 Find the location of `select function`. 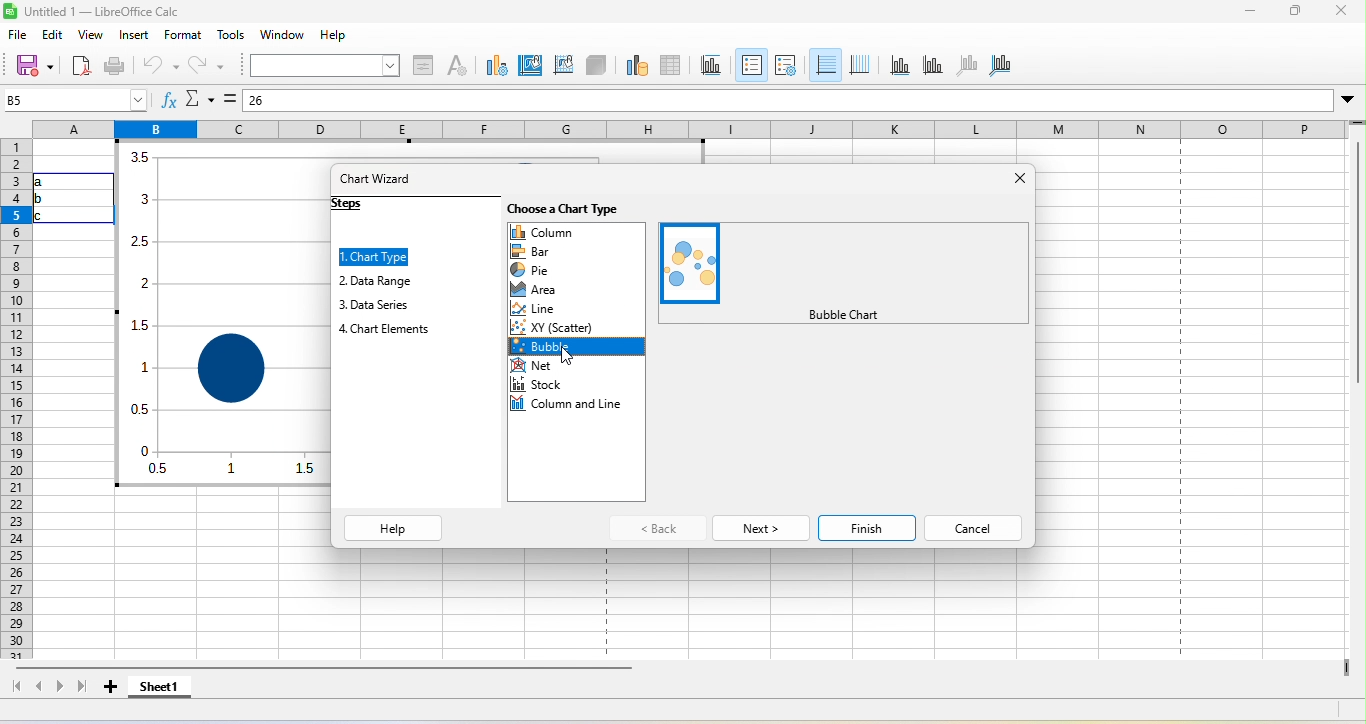

select function is located at coordinates (200, 99).